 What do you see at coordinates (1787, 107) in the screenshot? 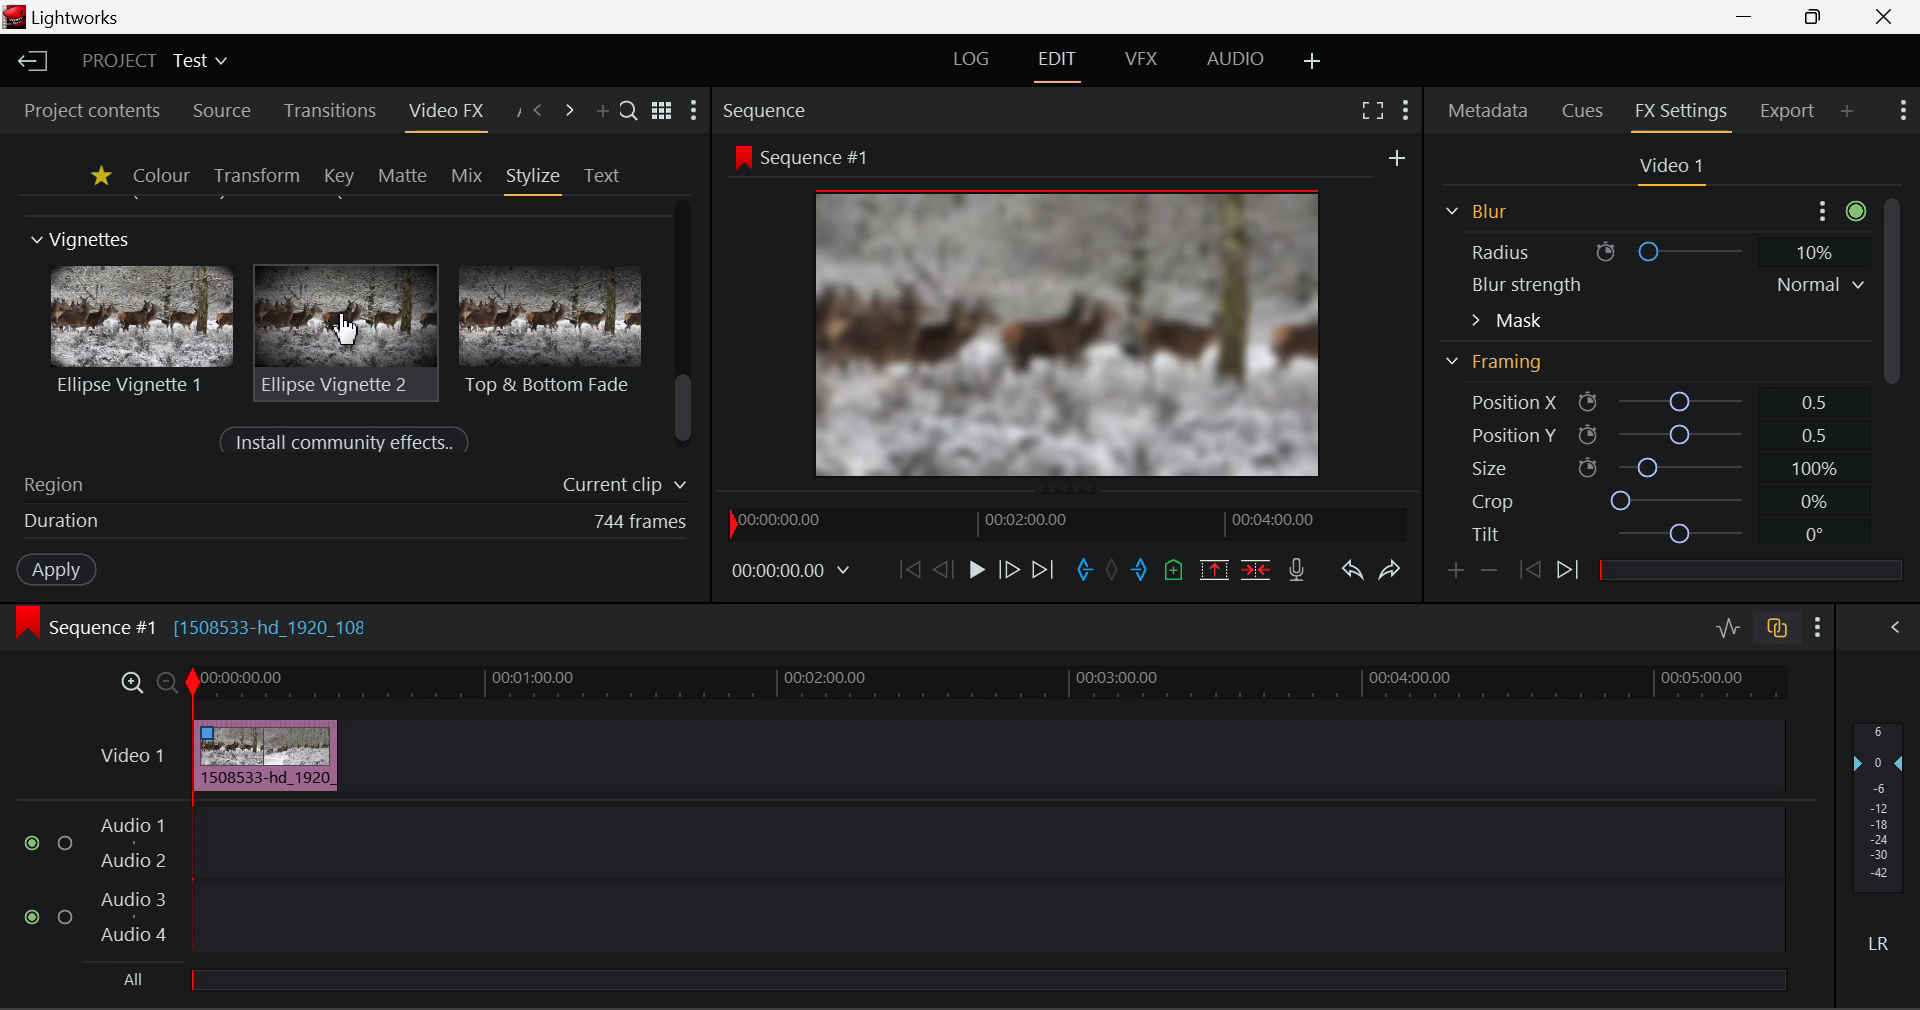
I see `Export` at bounding box center [1787, 107].